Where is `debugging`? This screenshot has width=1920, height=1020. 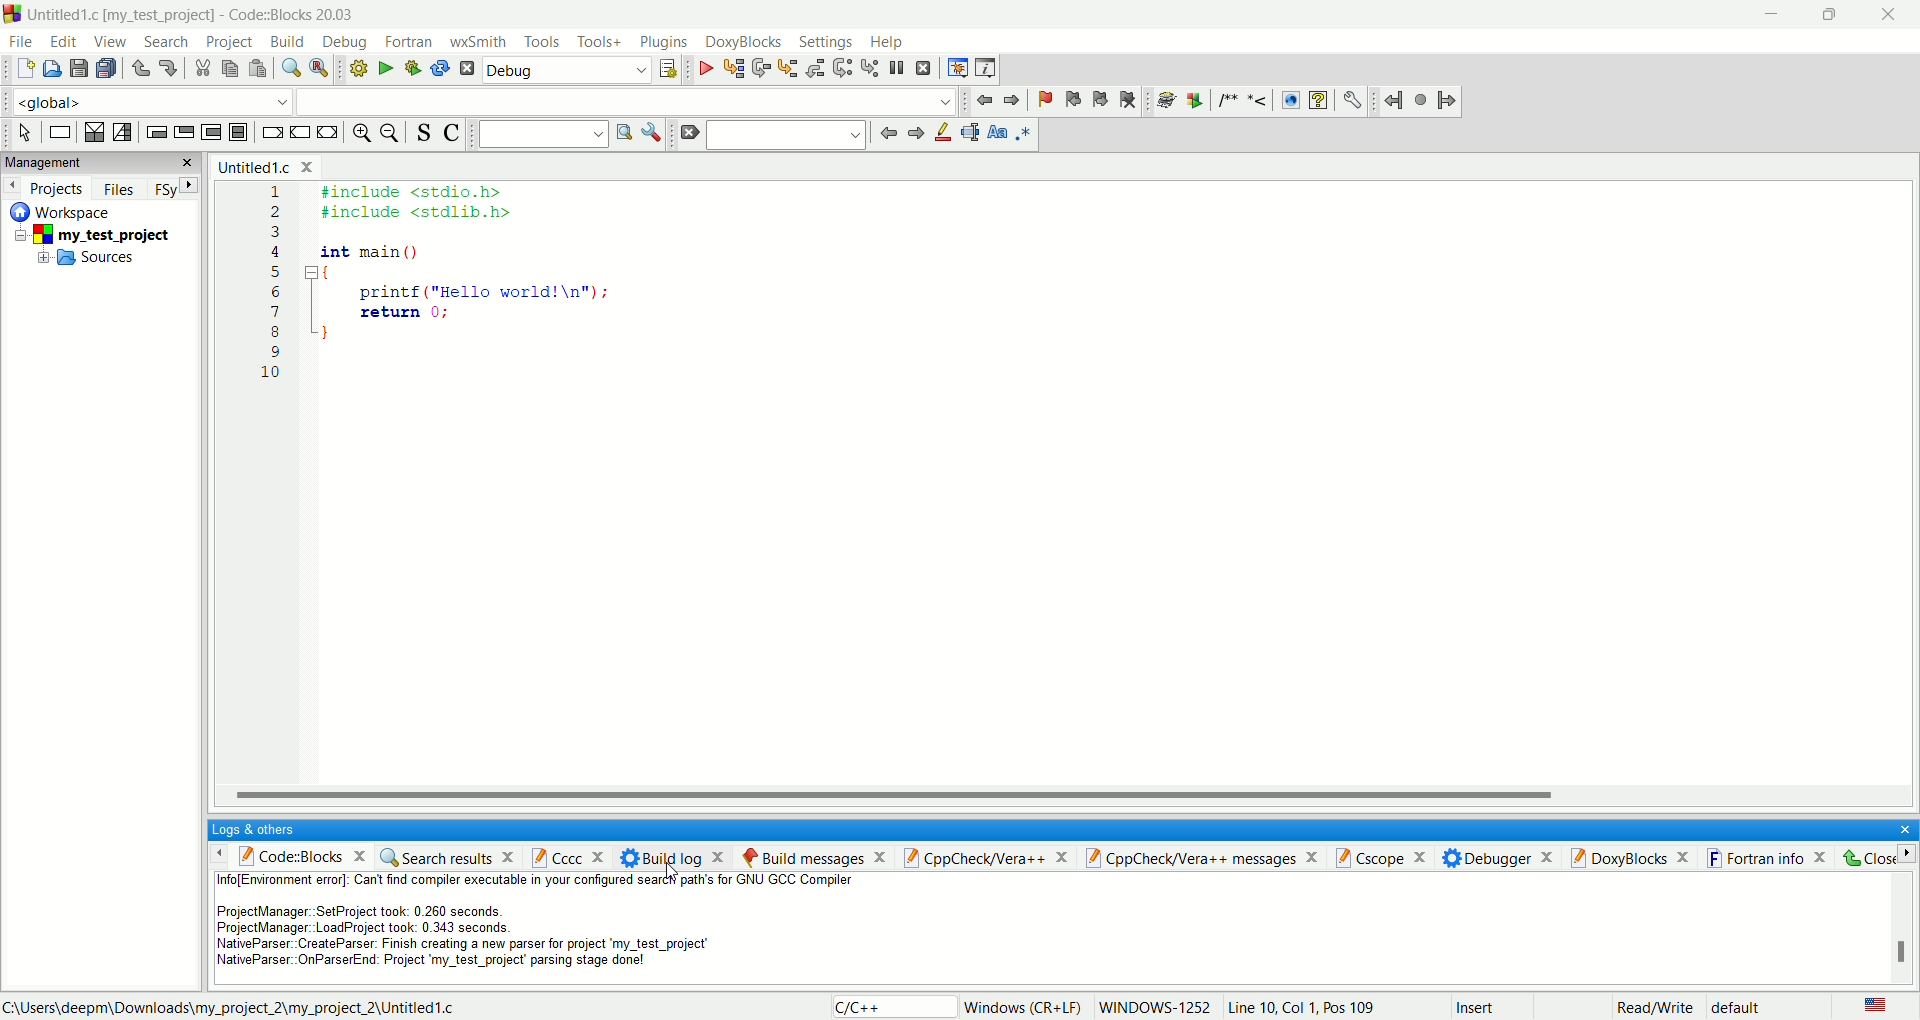
debugging is located at coordinates (956, 67).